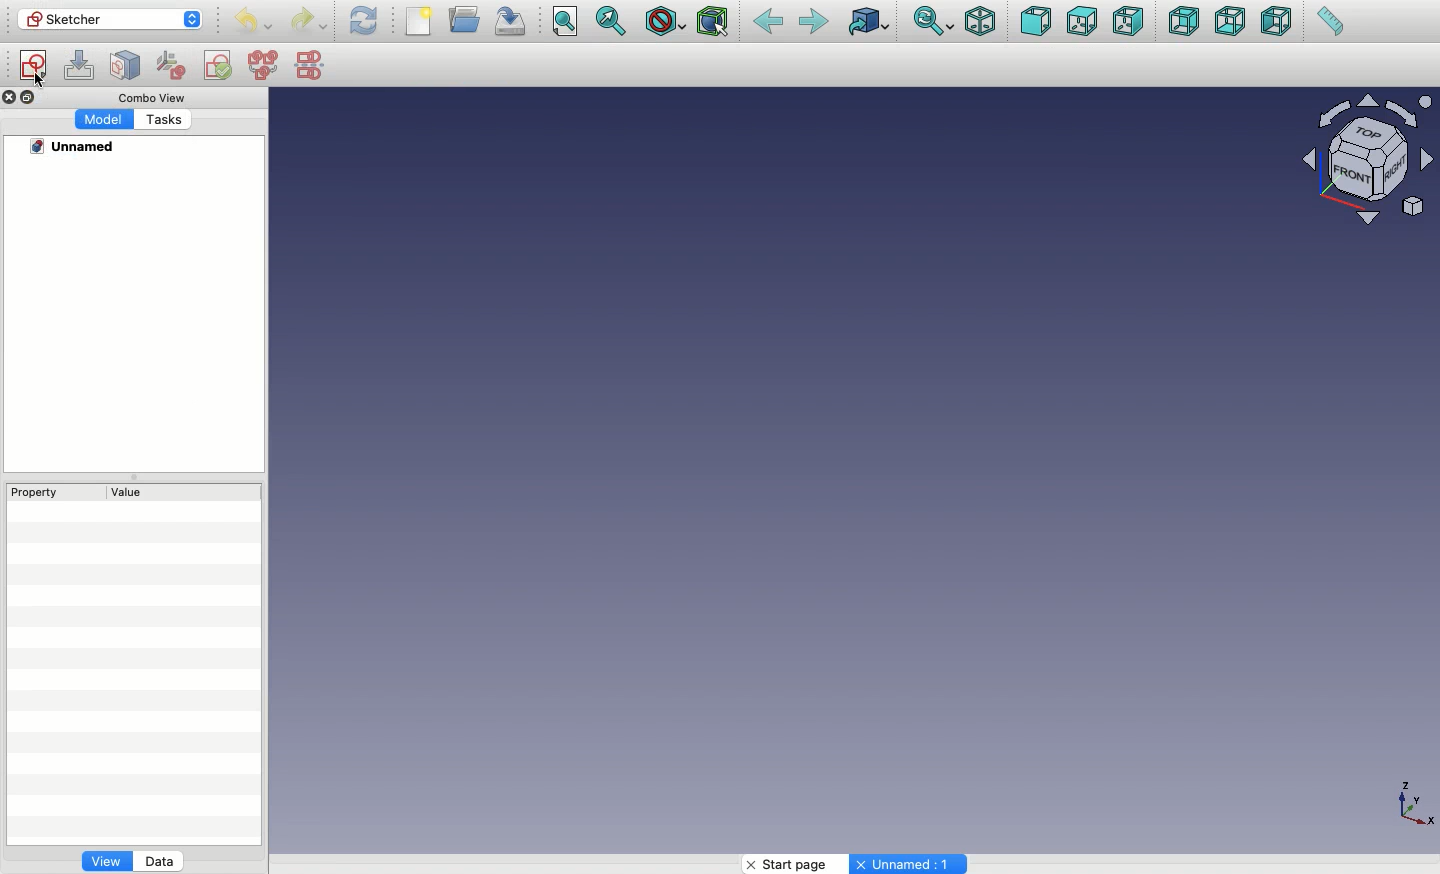 This screenshot has height=874, width=1440. I want to click on , so click(41, 82).